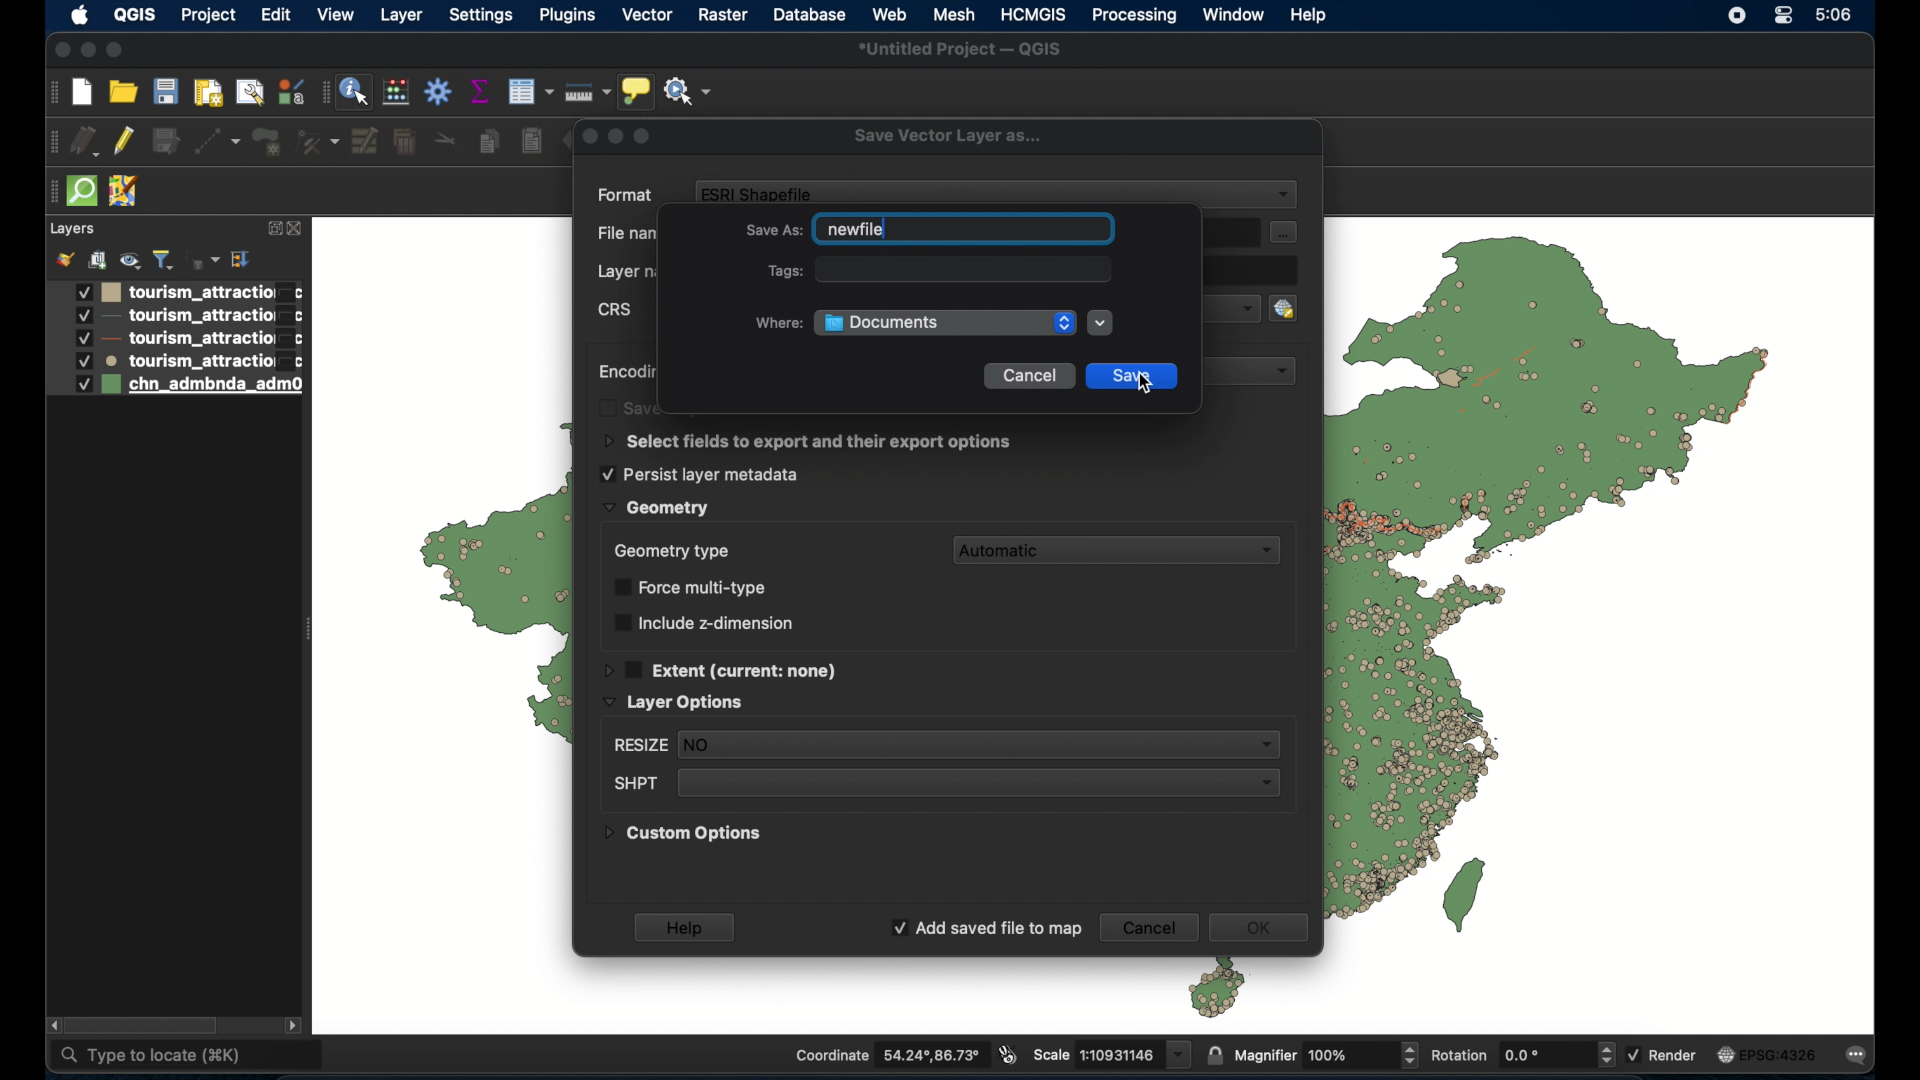  What do you see at coordinates (1284, 232) in the screenshot?
I see `file options` at bounding box center [1284, 232].